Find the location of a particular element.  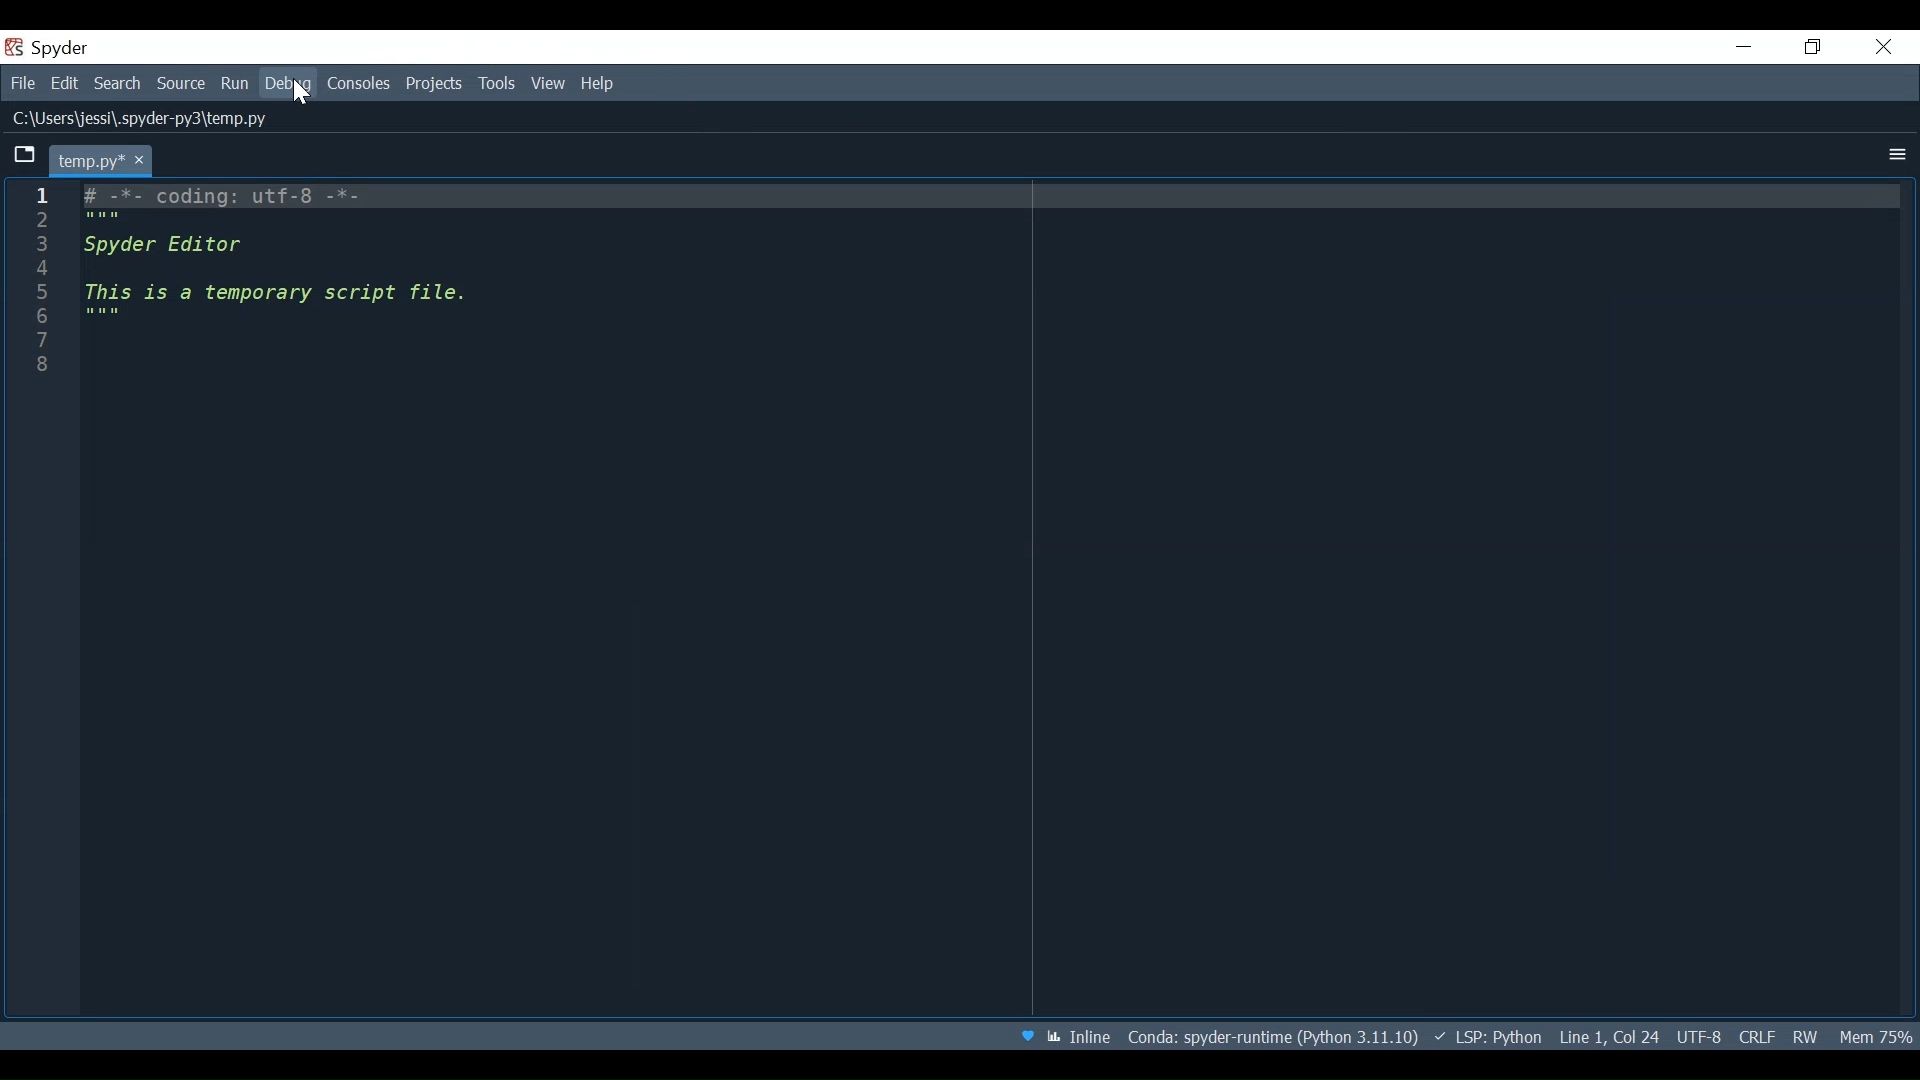

Projects is located at coordinates (434, 86).